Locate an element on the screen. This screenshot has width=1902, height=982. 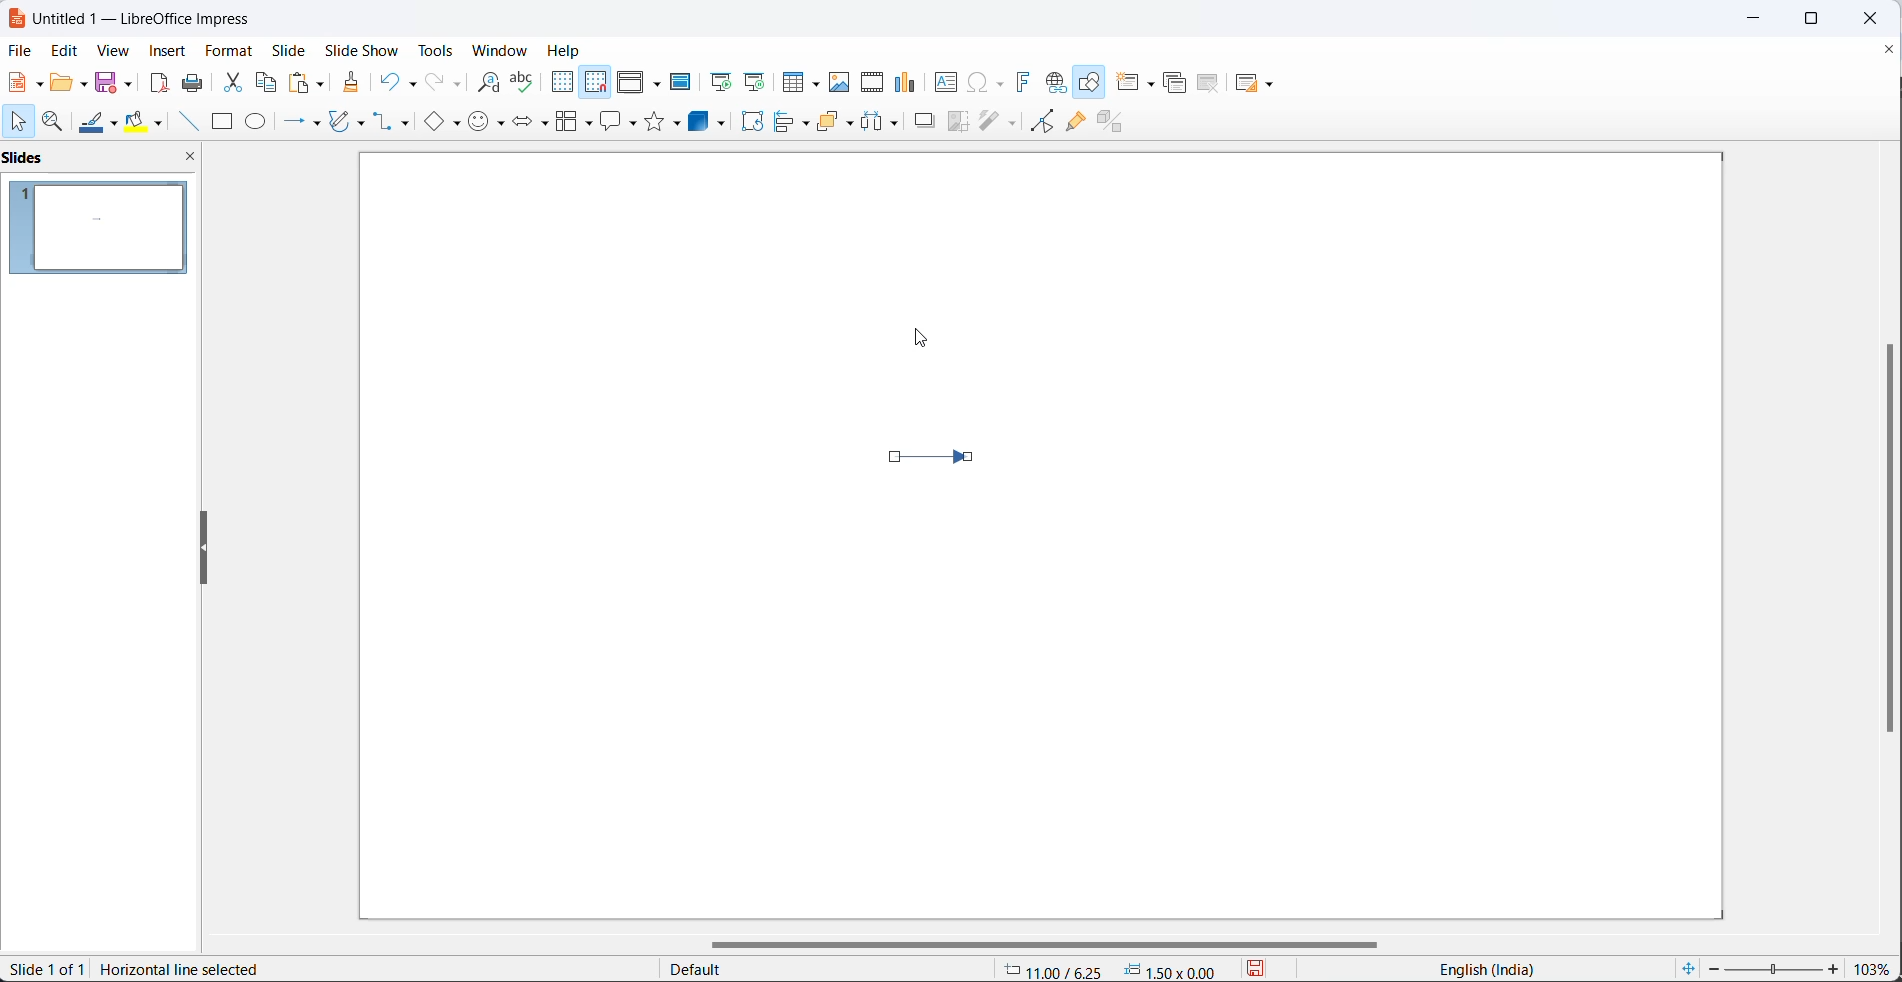
rotate is located at coordinates (752, 123).